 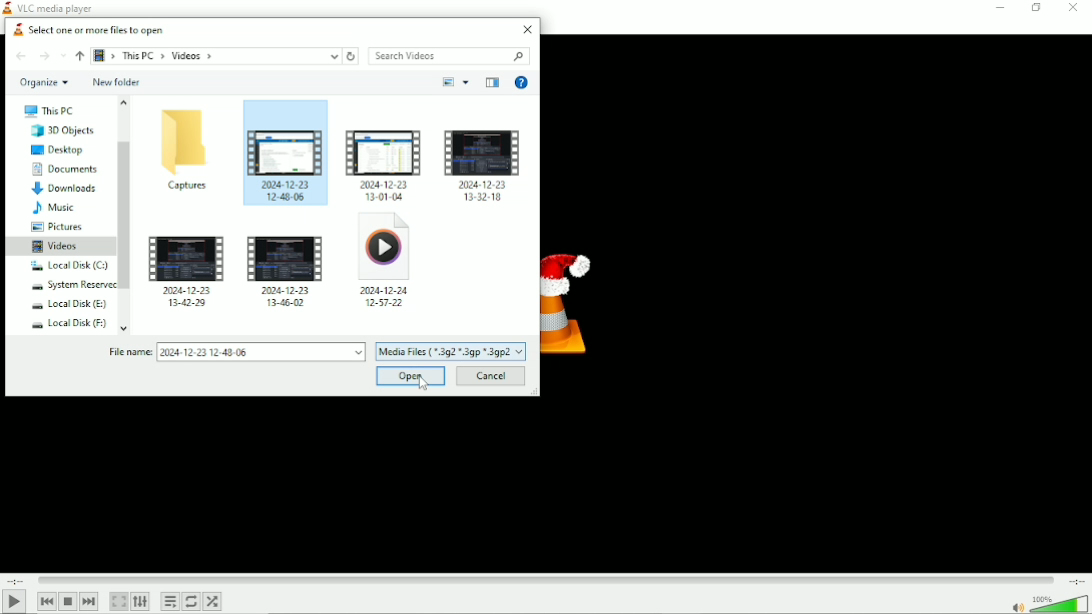 I want to click on Change your view, so click(x=448, y=83).